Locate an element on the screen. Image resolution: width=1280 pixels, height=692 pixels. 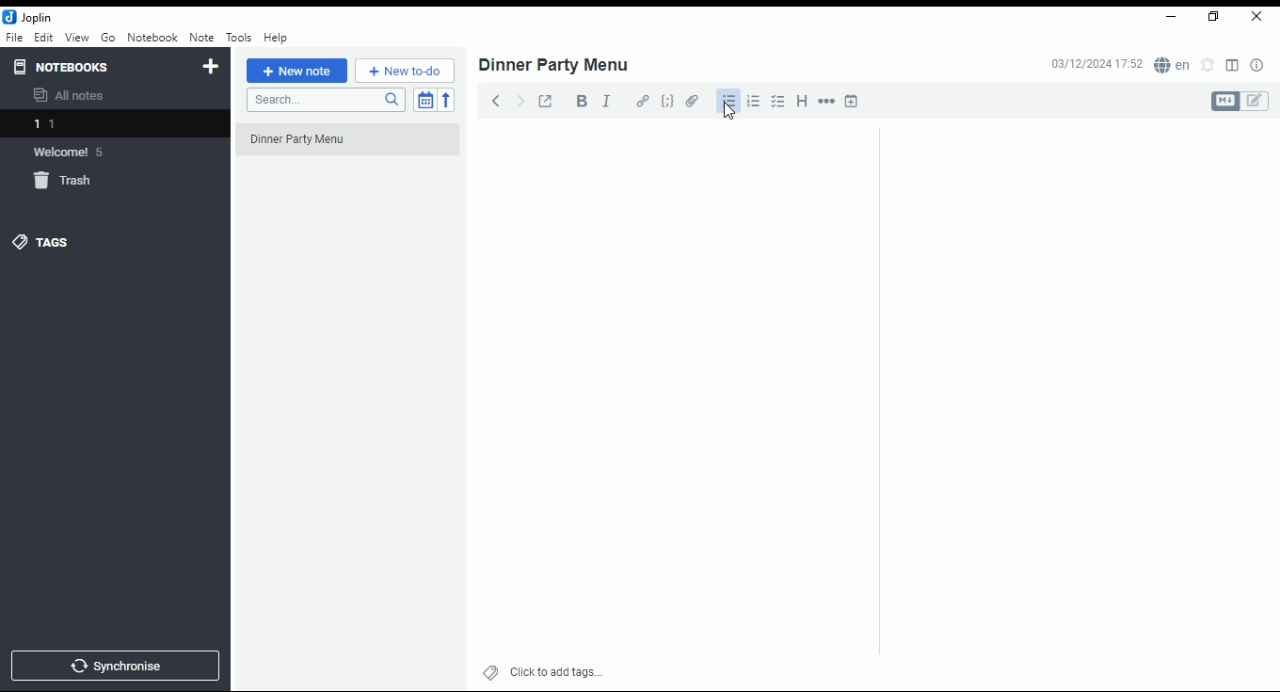
close  is located at coordinates (1256, 17).